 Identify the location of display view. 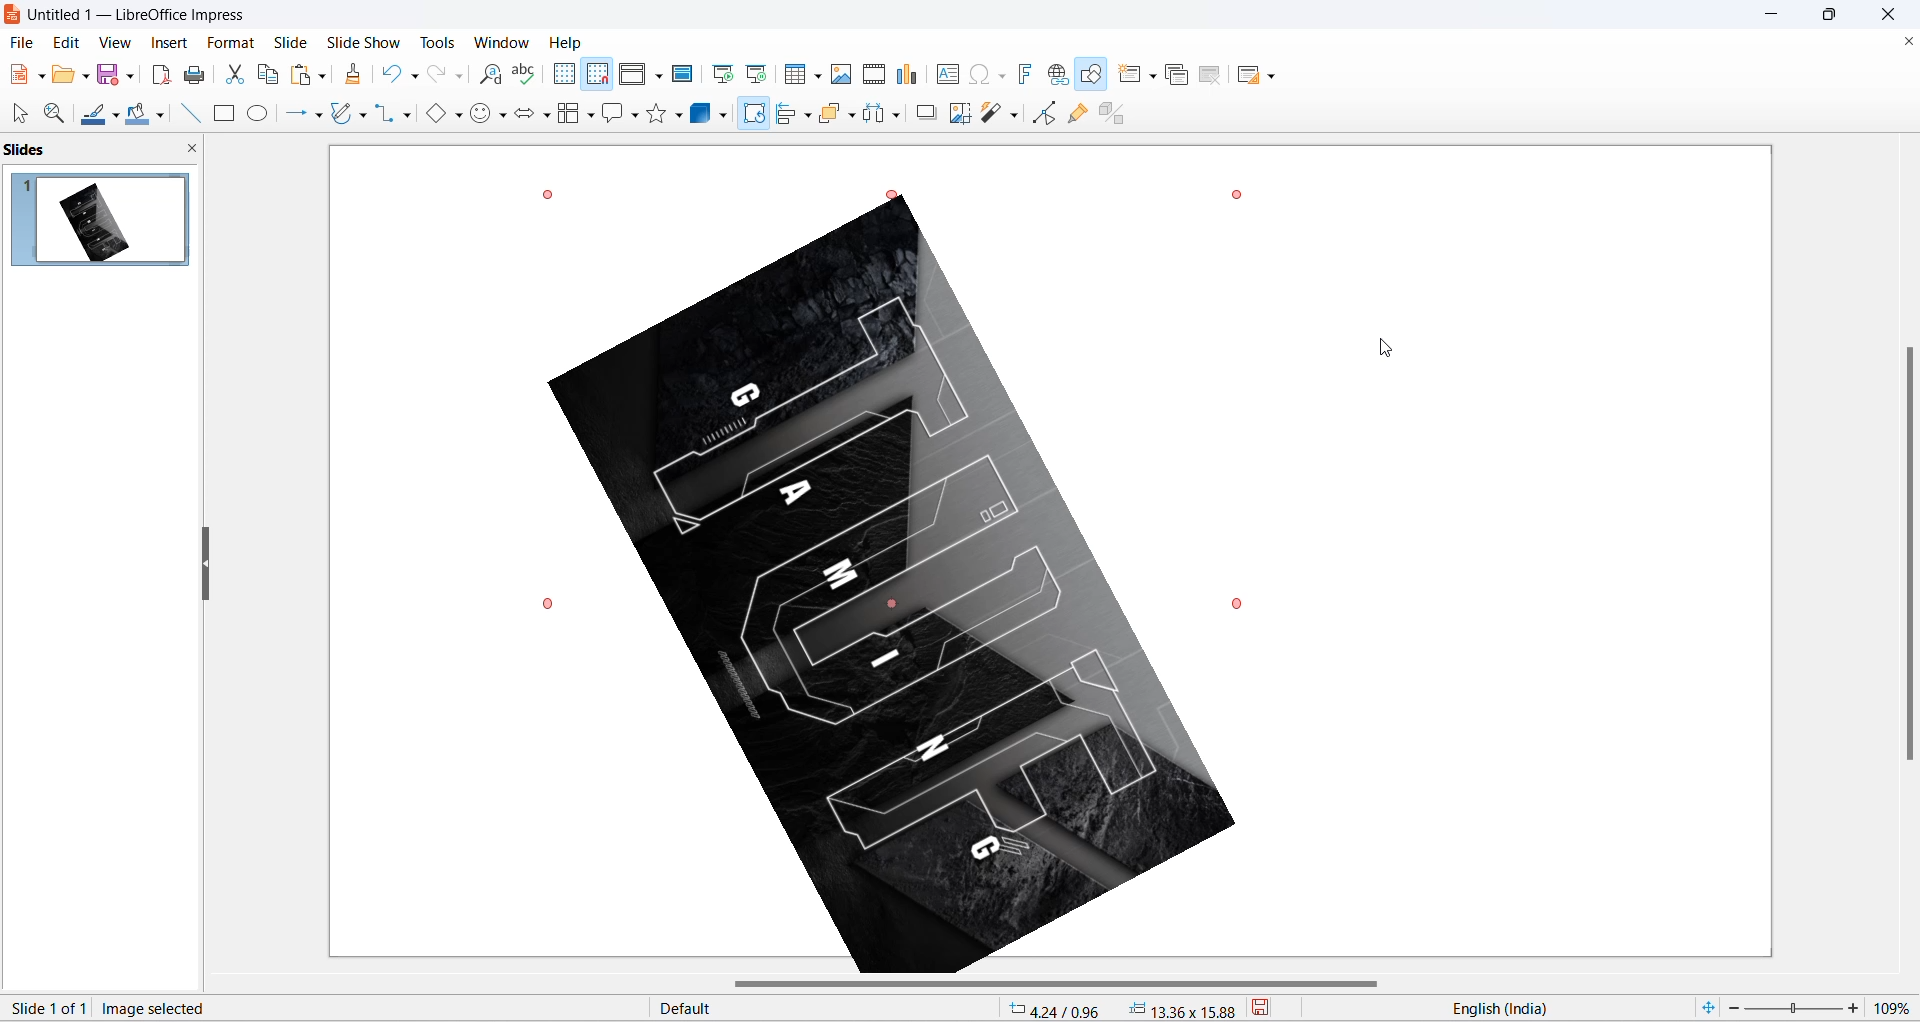
(634, 75).